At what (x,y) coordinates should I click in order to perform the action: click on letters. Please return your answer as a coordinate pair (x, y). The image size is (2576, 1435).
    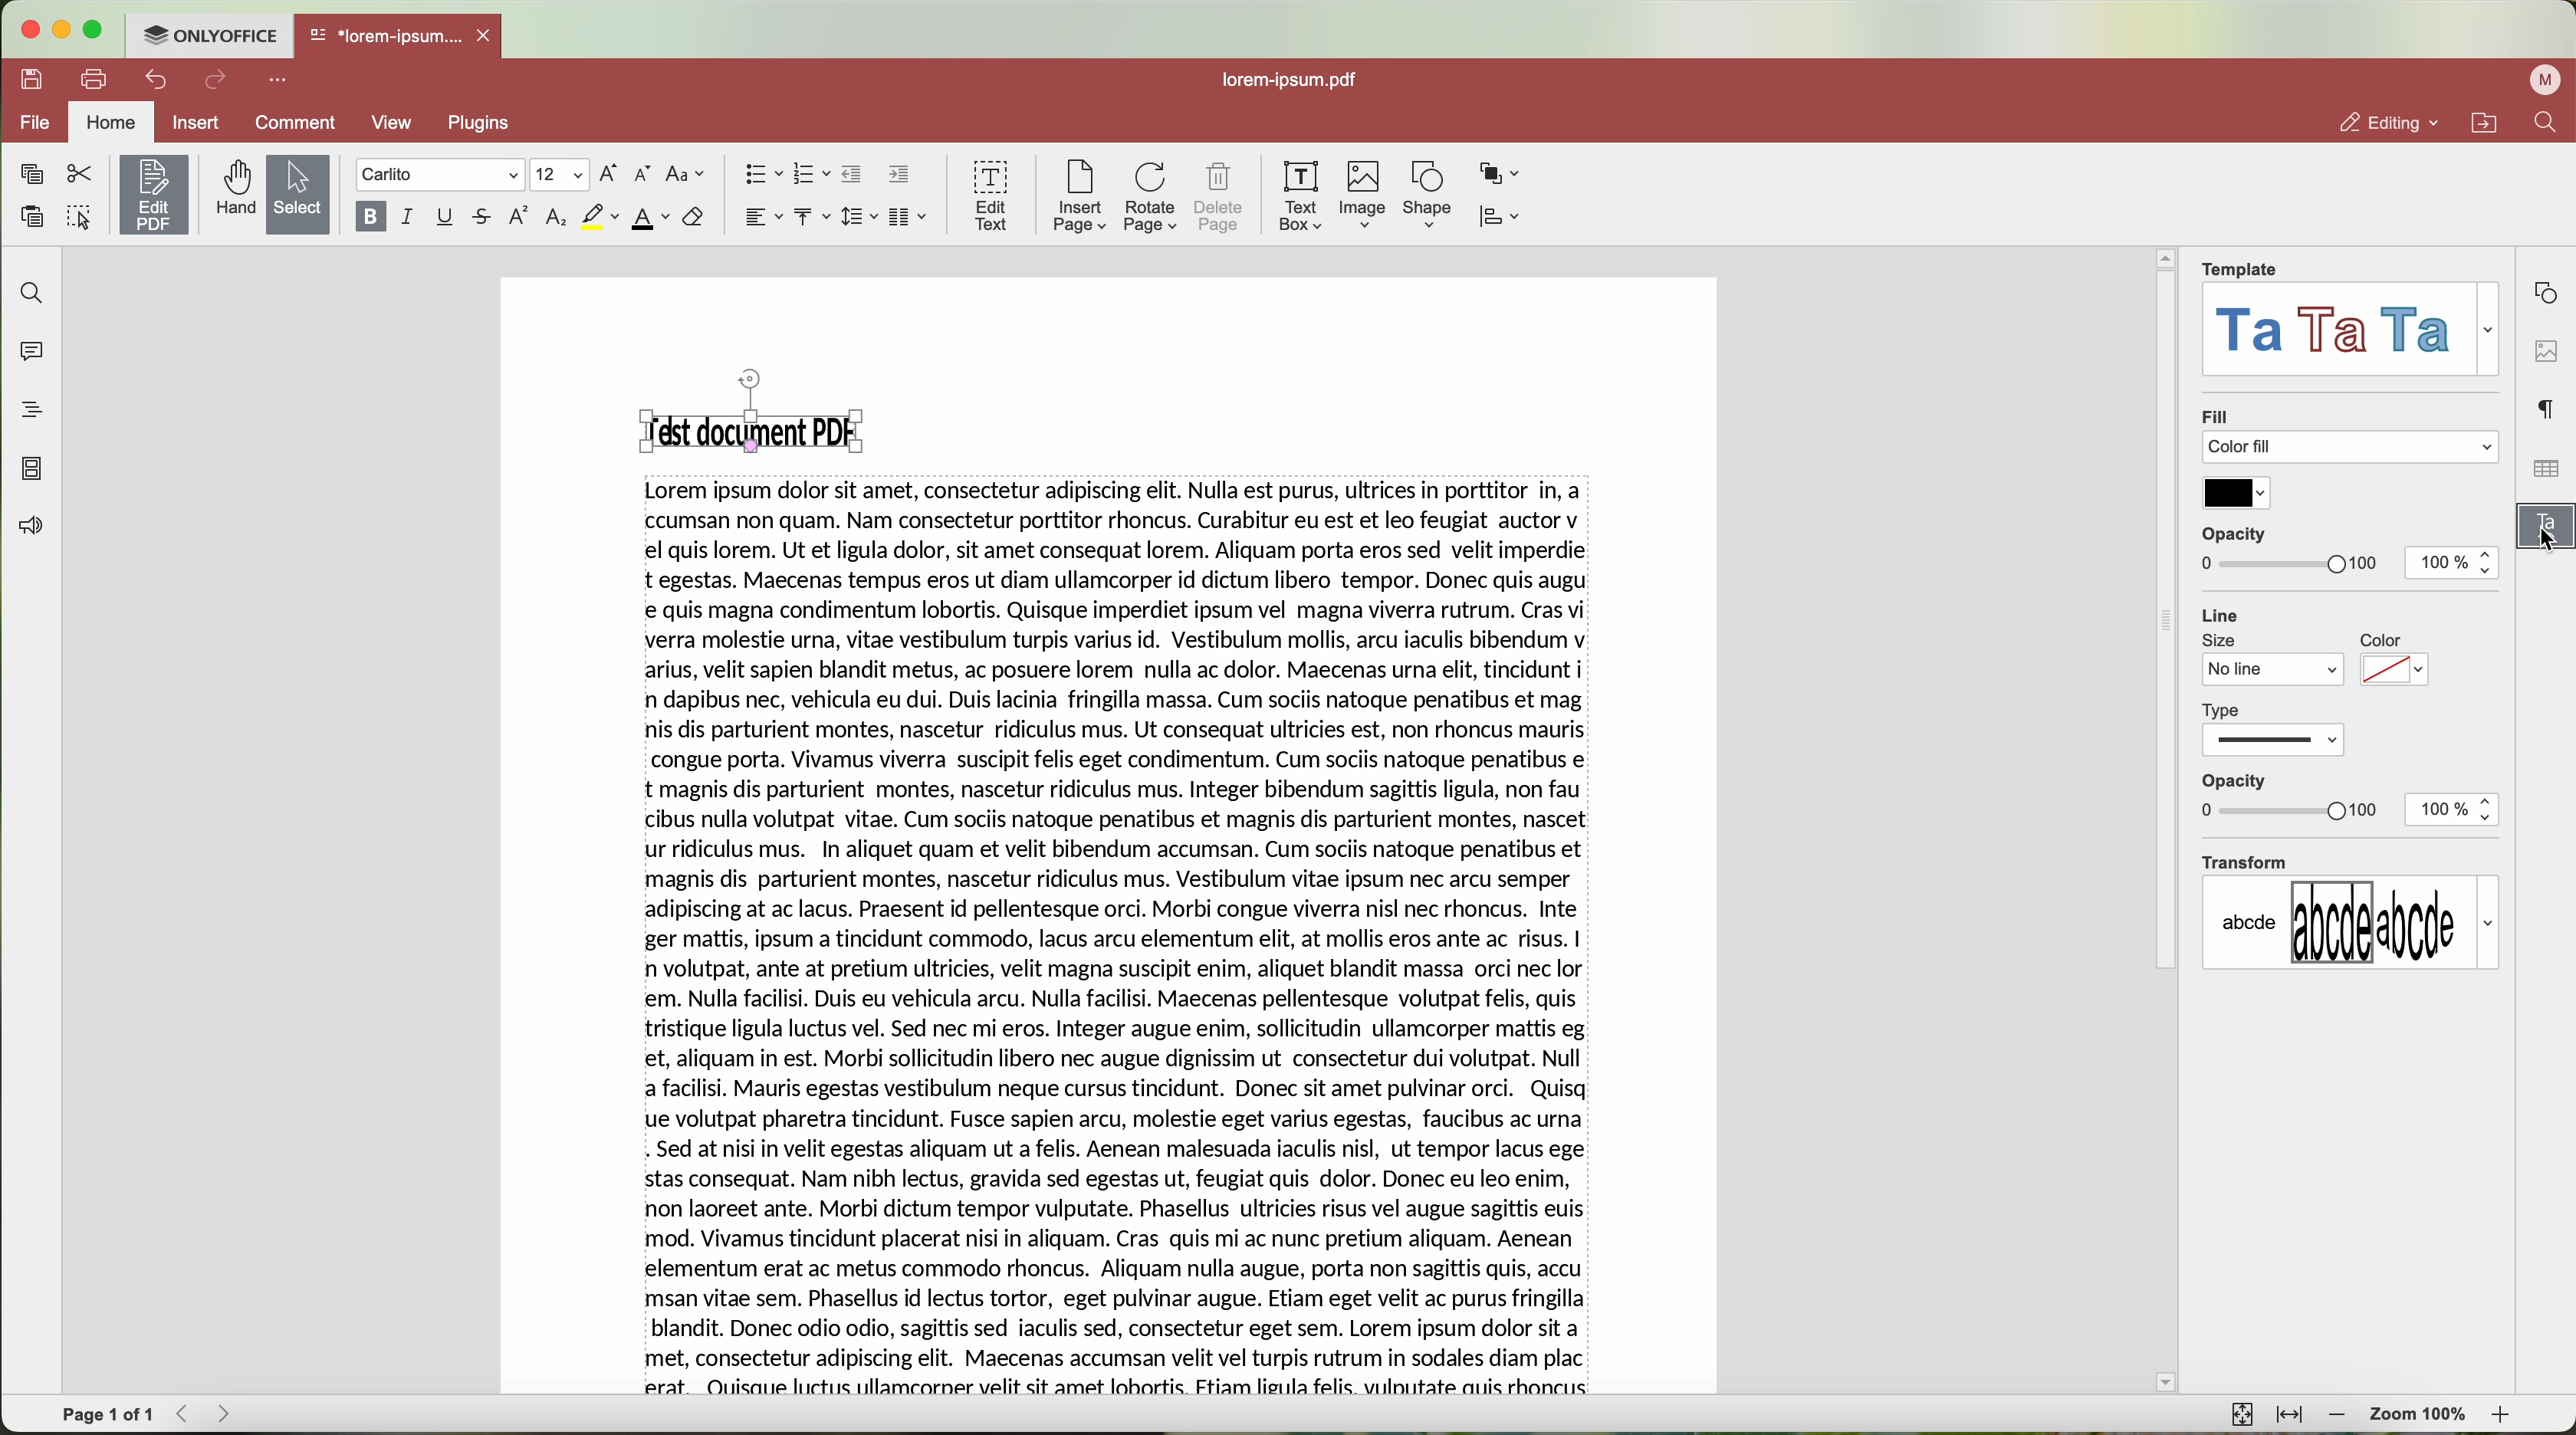
    Looking at the image, I should click on (2350, 923).